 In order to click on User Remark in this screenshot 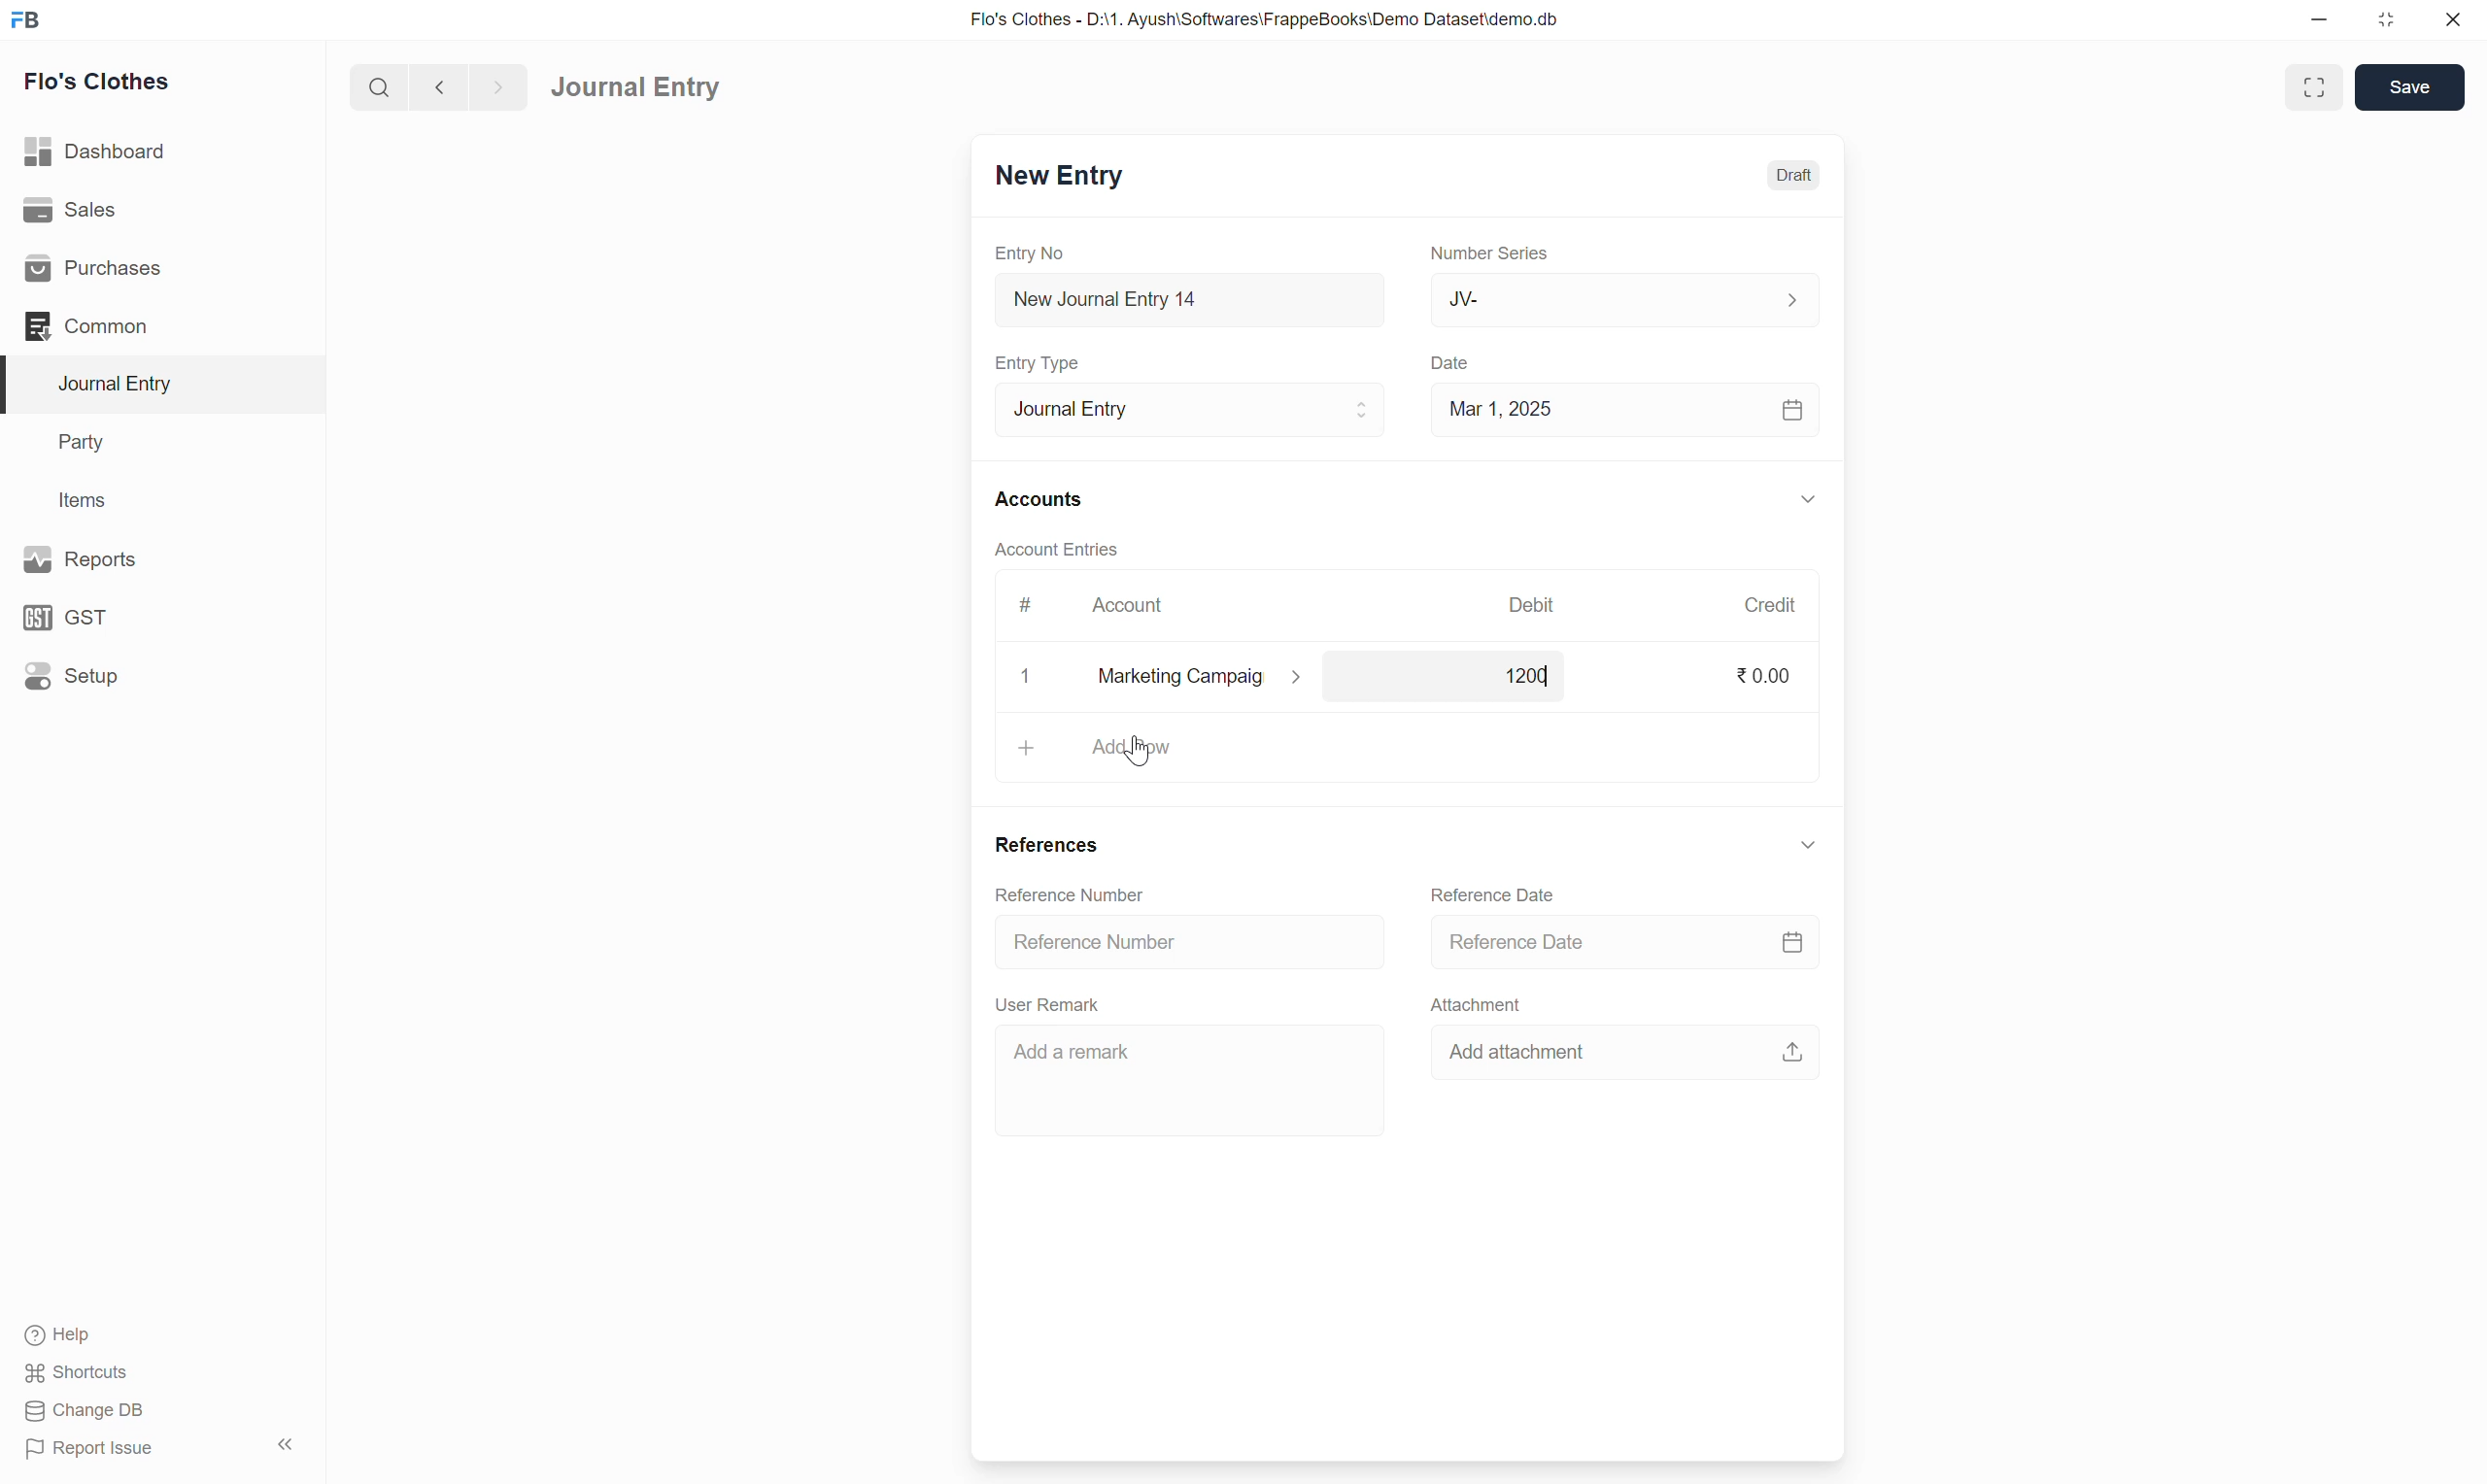, I will do `click(1053, 1004)`.